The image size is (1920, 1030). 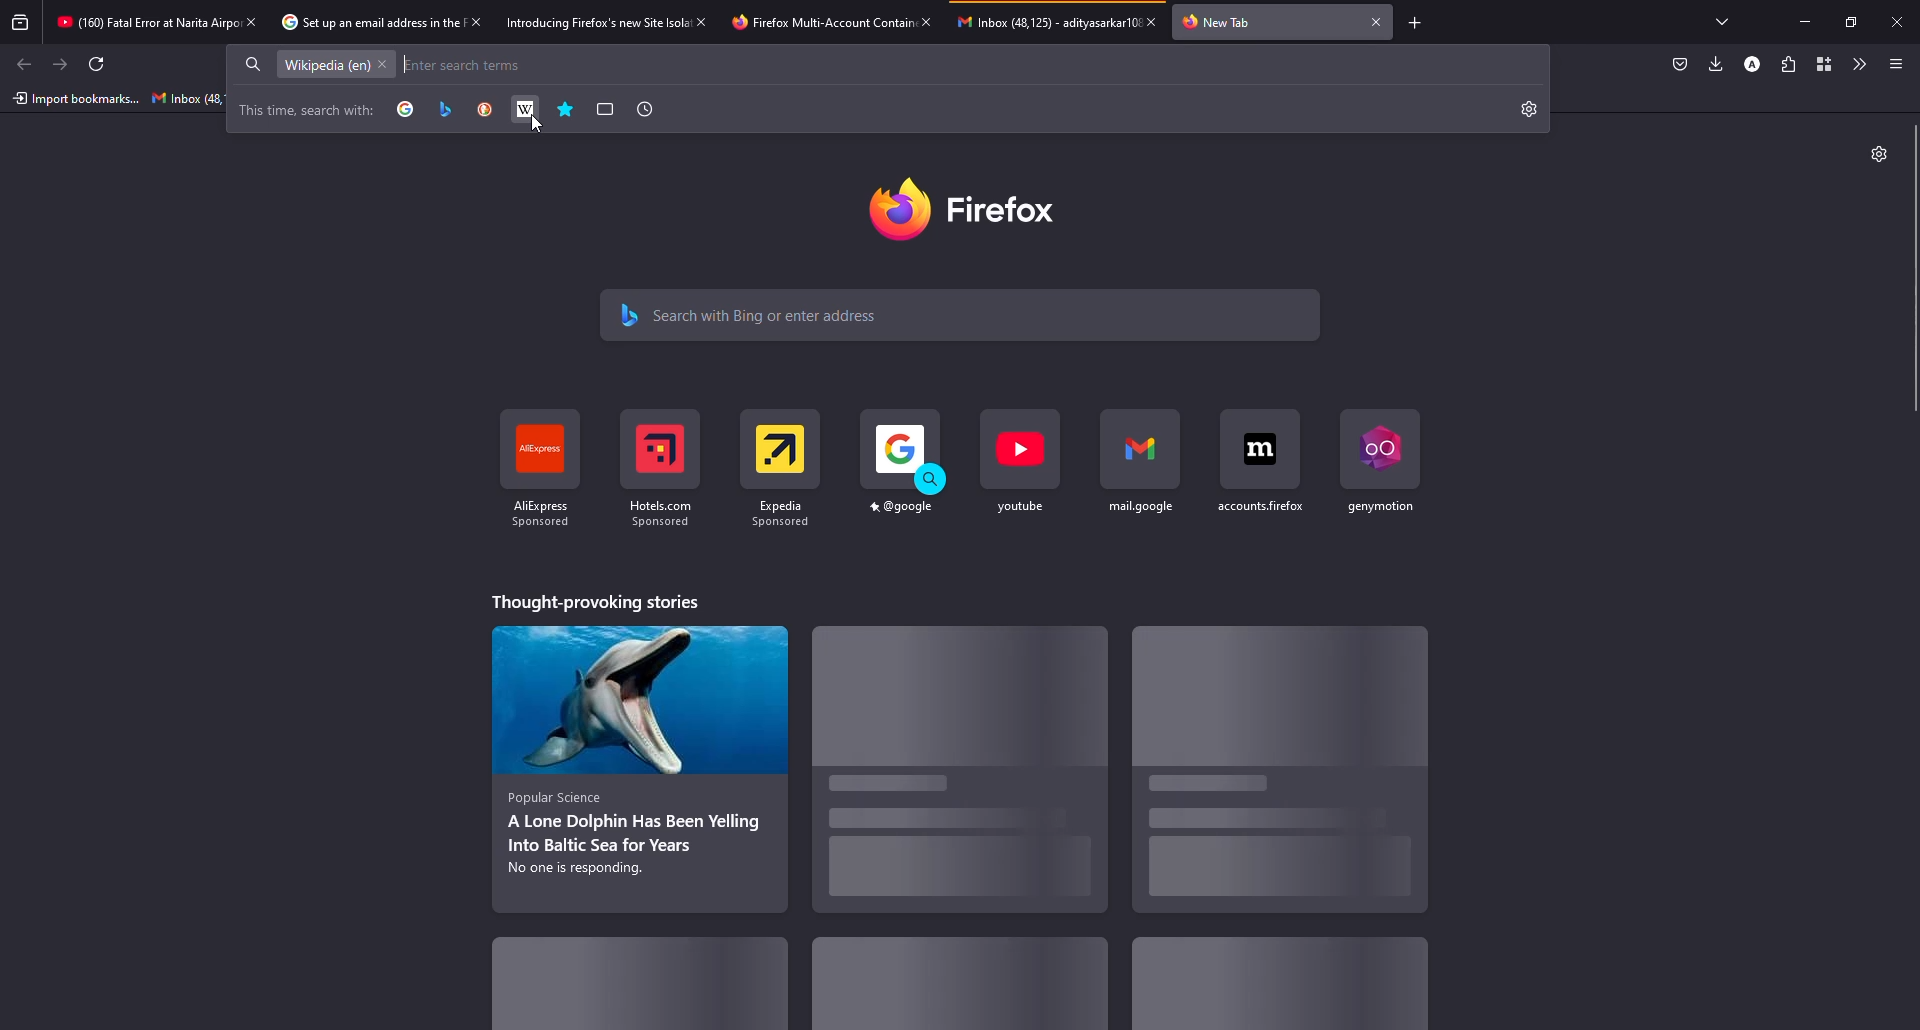 I want to click on wikipedia, so click(x=325, y=64).